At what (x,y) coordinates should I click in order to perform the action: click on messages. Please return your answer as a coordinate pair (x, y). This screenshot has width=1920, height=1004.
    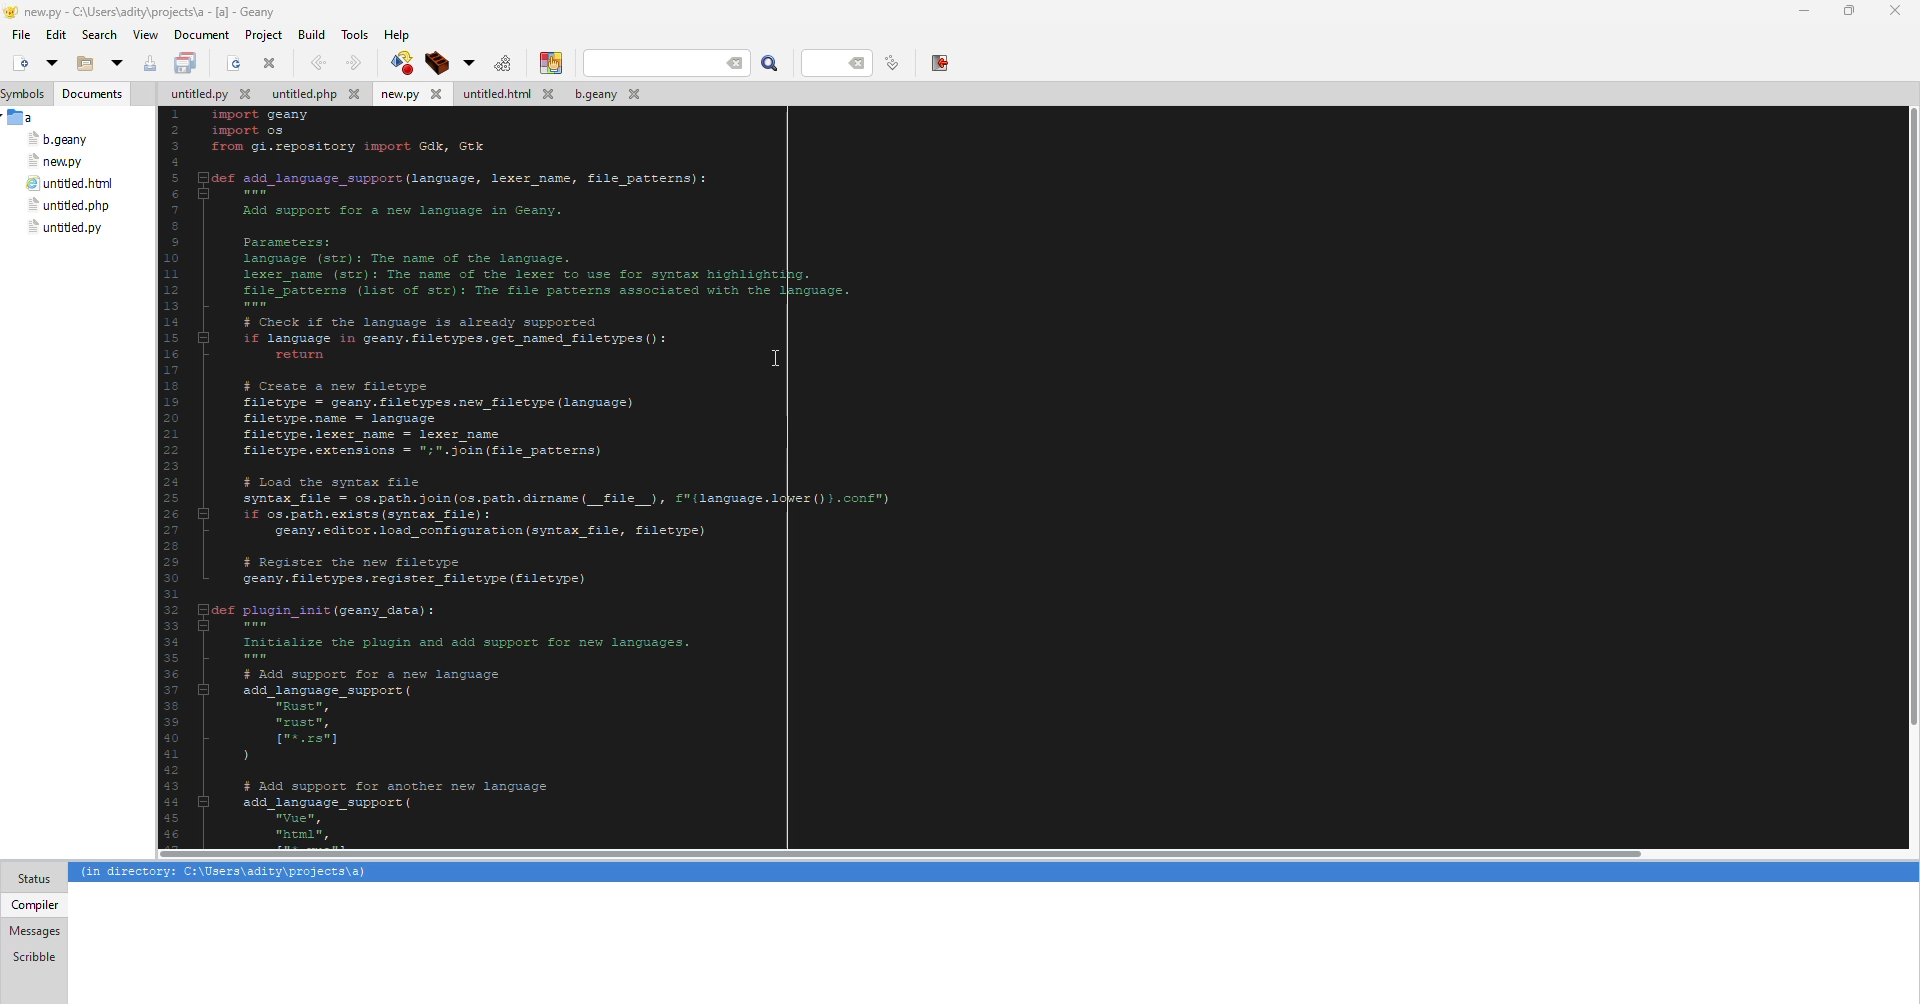
    Looking at the image, I should click on (34, 931).